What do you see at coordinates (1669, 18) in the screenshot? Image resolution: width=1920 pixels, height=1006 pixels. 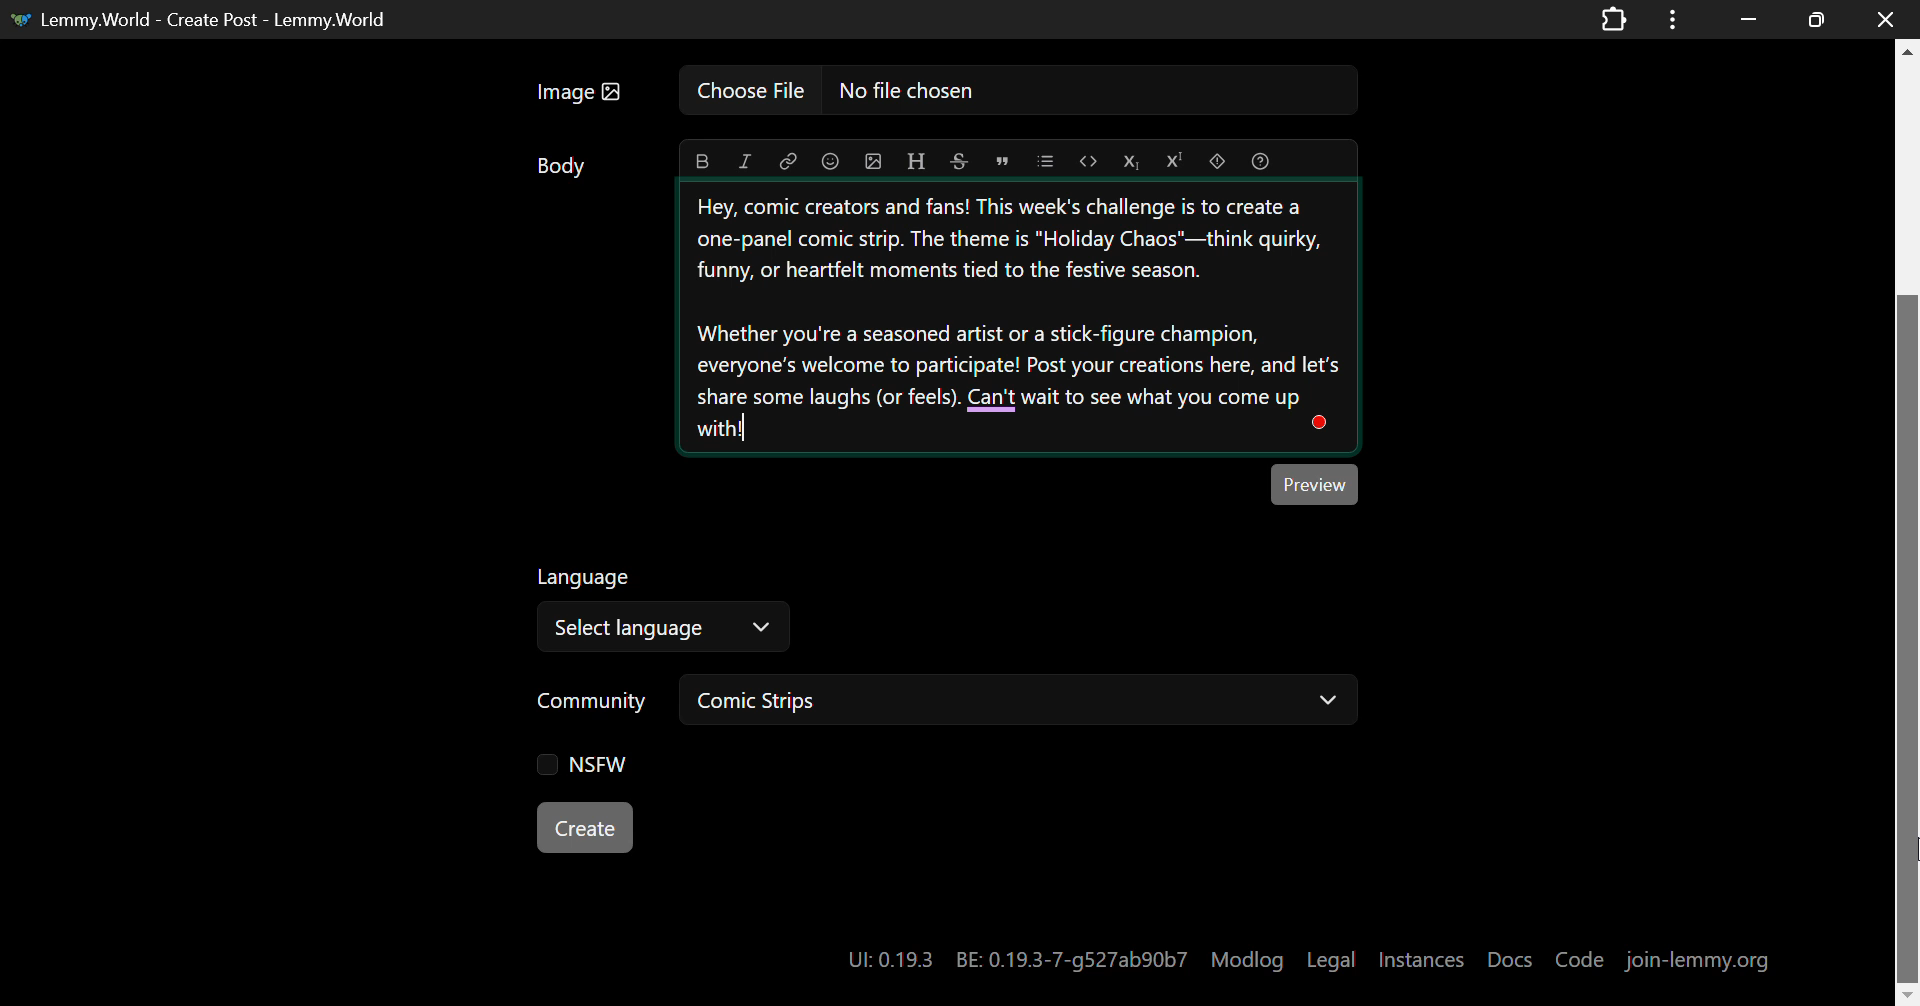 I see `Options Menu` at bounding box center [1669, 18].